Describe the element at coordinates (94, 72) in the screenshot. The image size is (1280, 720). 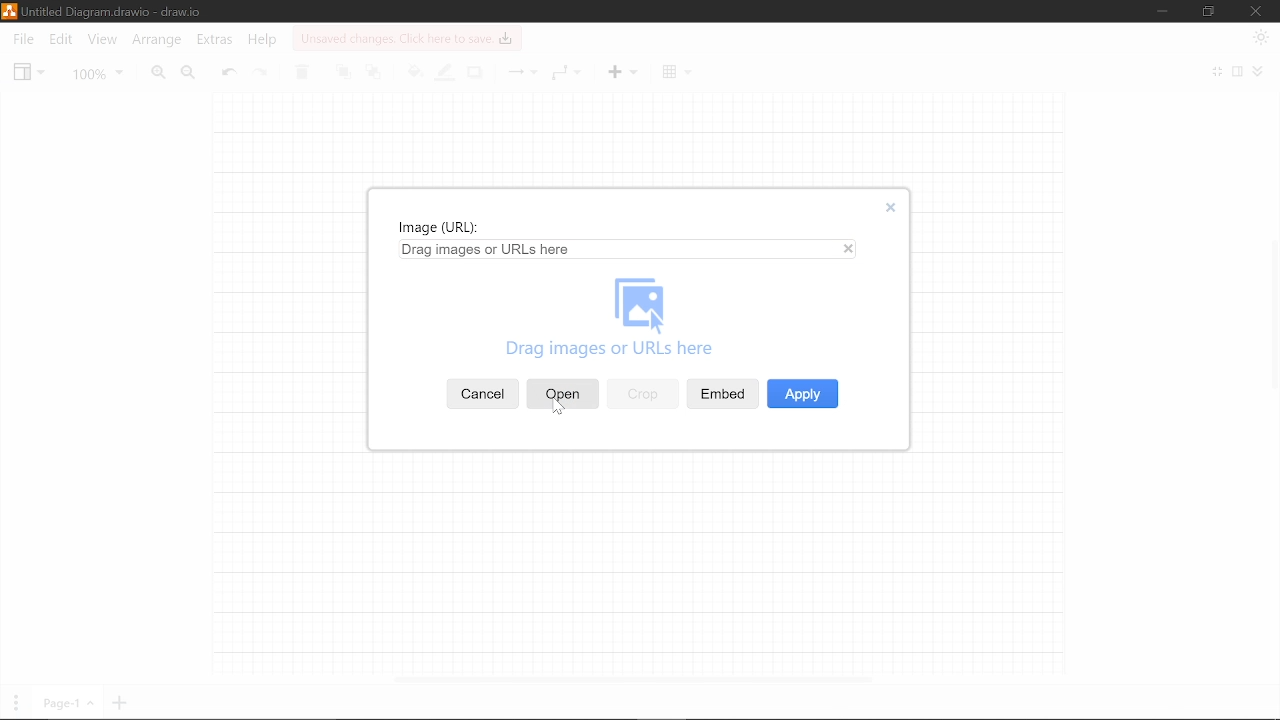
I see `Zoom` at that location.